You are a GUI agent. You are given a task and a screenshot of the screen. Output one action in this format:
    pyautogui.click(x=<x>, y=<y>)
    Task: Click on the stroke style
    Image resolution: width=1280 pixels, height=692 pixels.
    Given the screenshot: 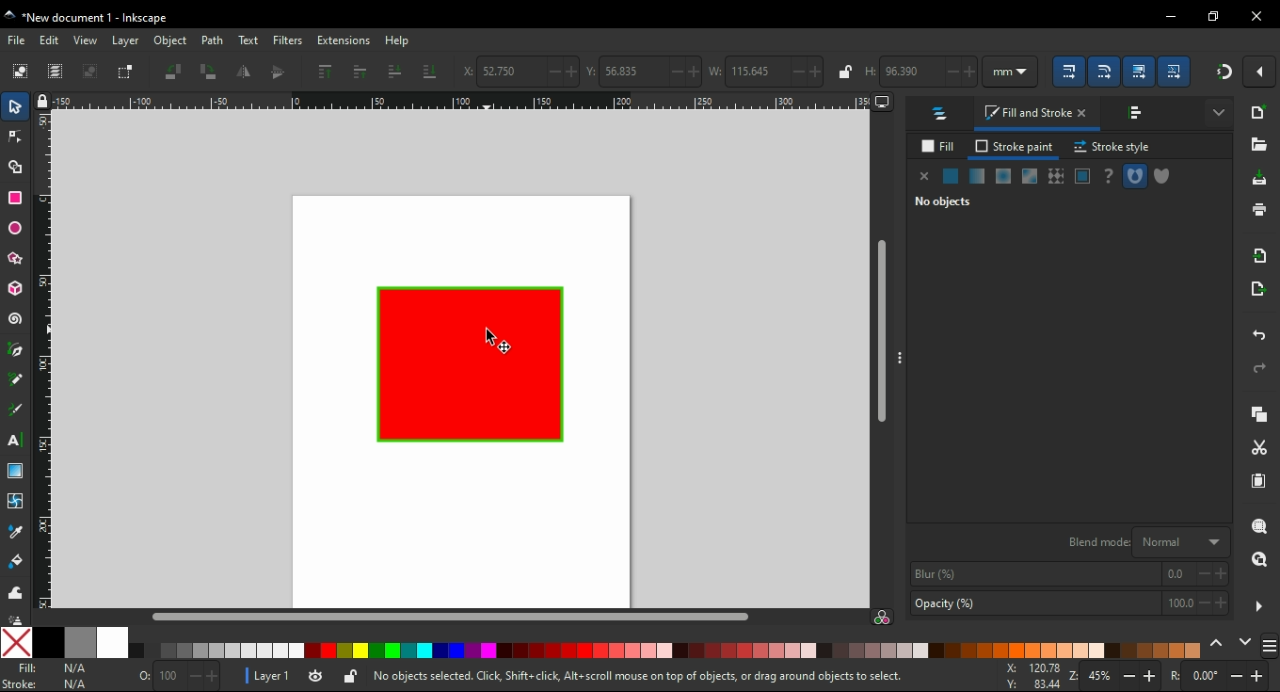 What is the action you would take?
    pyautogui.click(x=1111, y=147)
    